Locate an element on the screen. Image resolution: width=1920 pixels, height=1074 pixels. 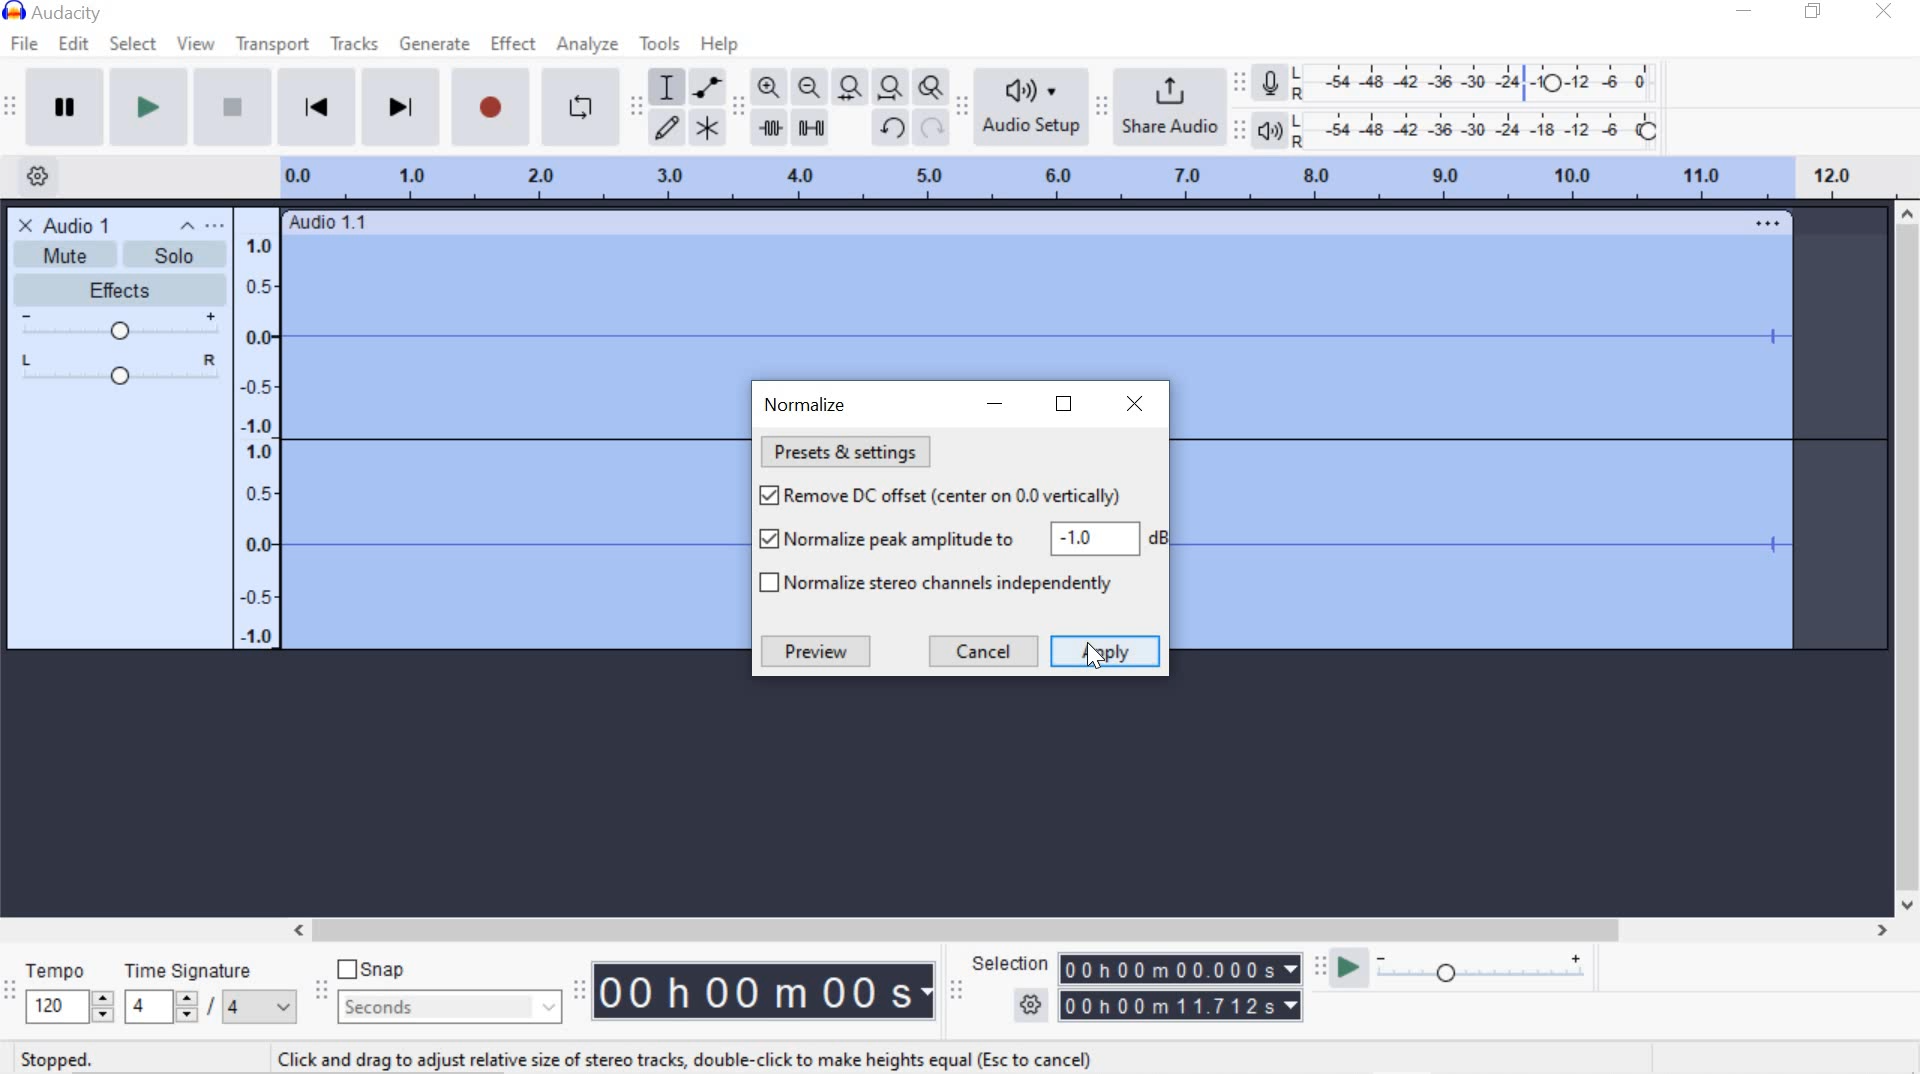
close is located at coordinates (1135, 402).